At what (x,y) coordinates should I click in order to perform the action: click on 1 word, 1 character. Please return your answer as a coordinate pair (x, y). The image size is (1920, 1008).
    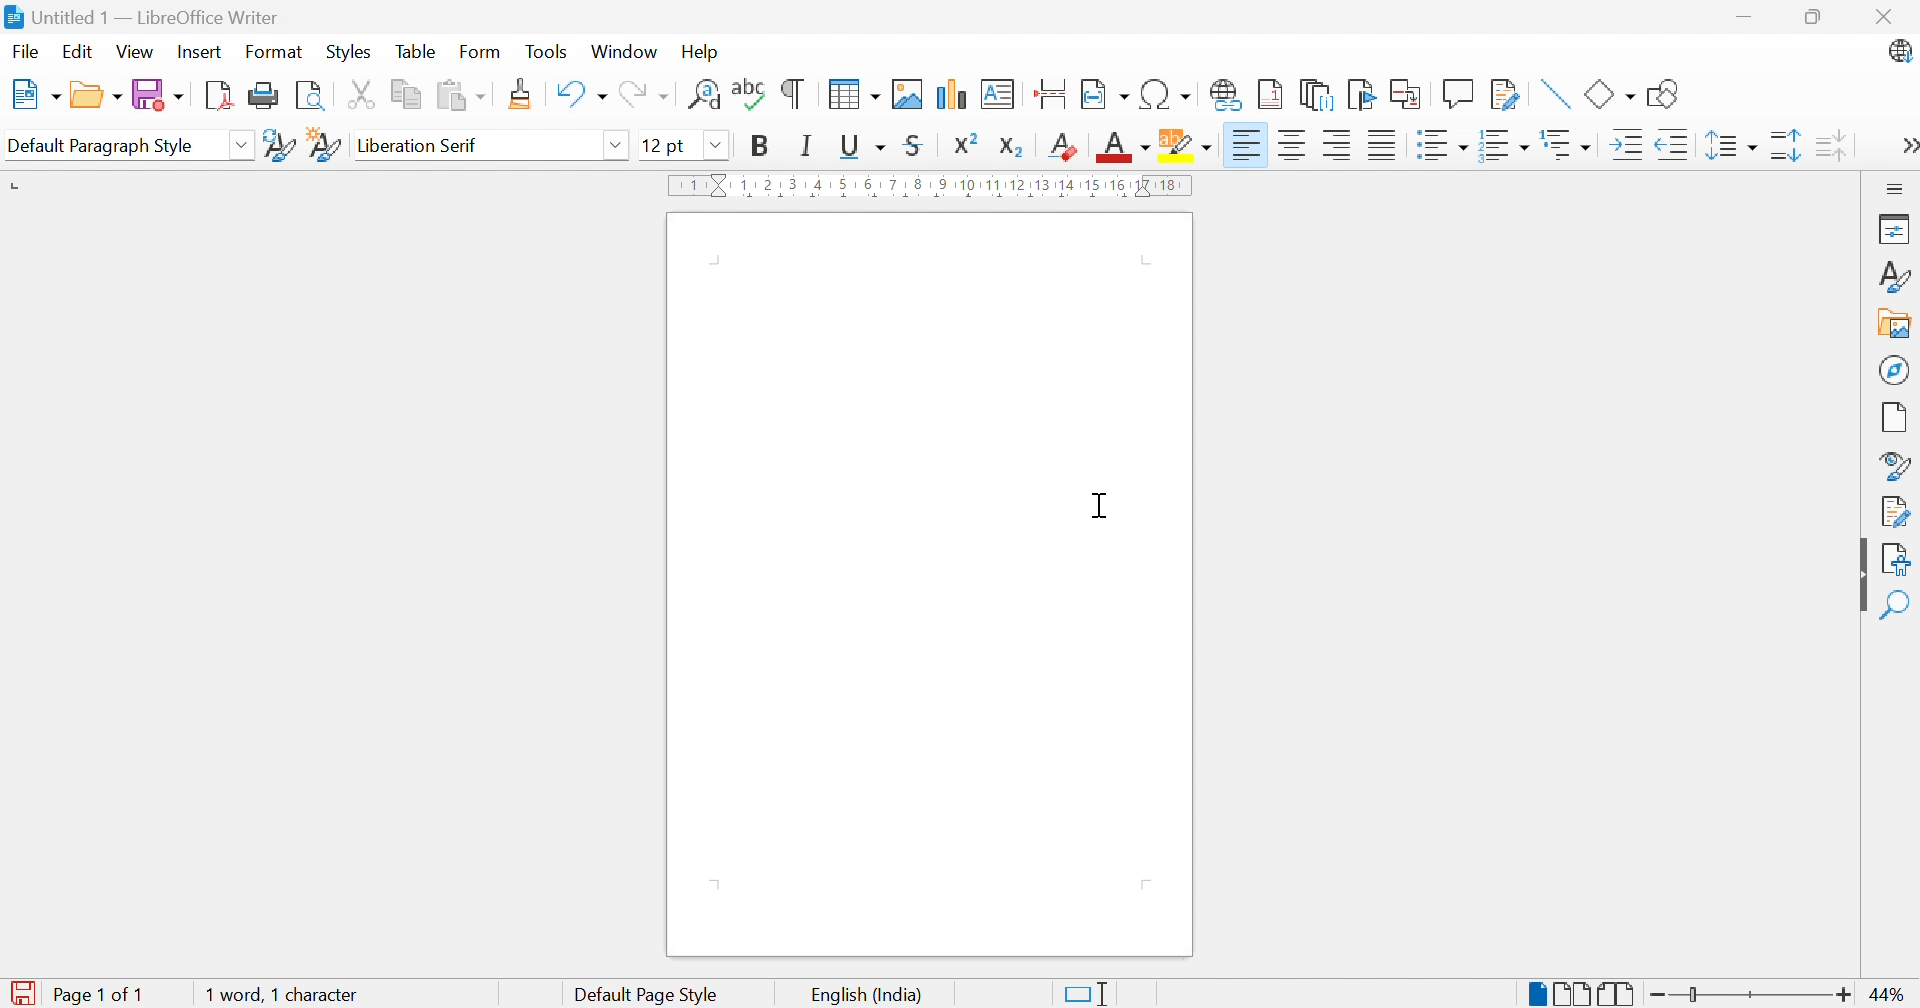
    Looking at the image, I should click on (283, 996).